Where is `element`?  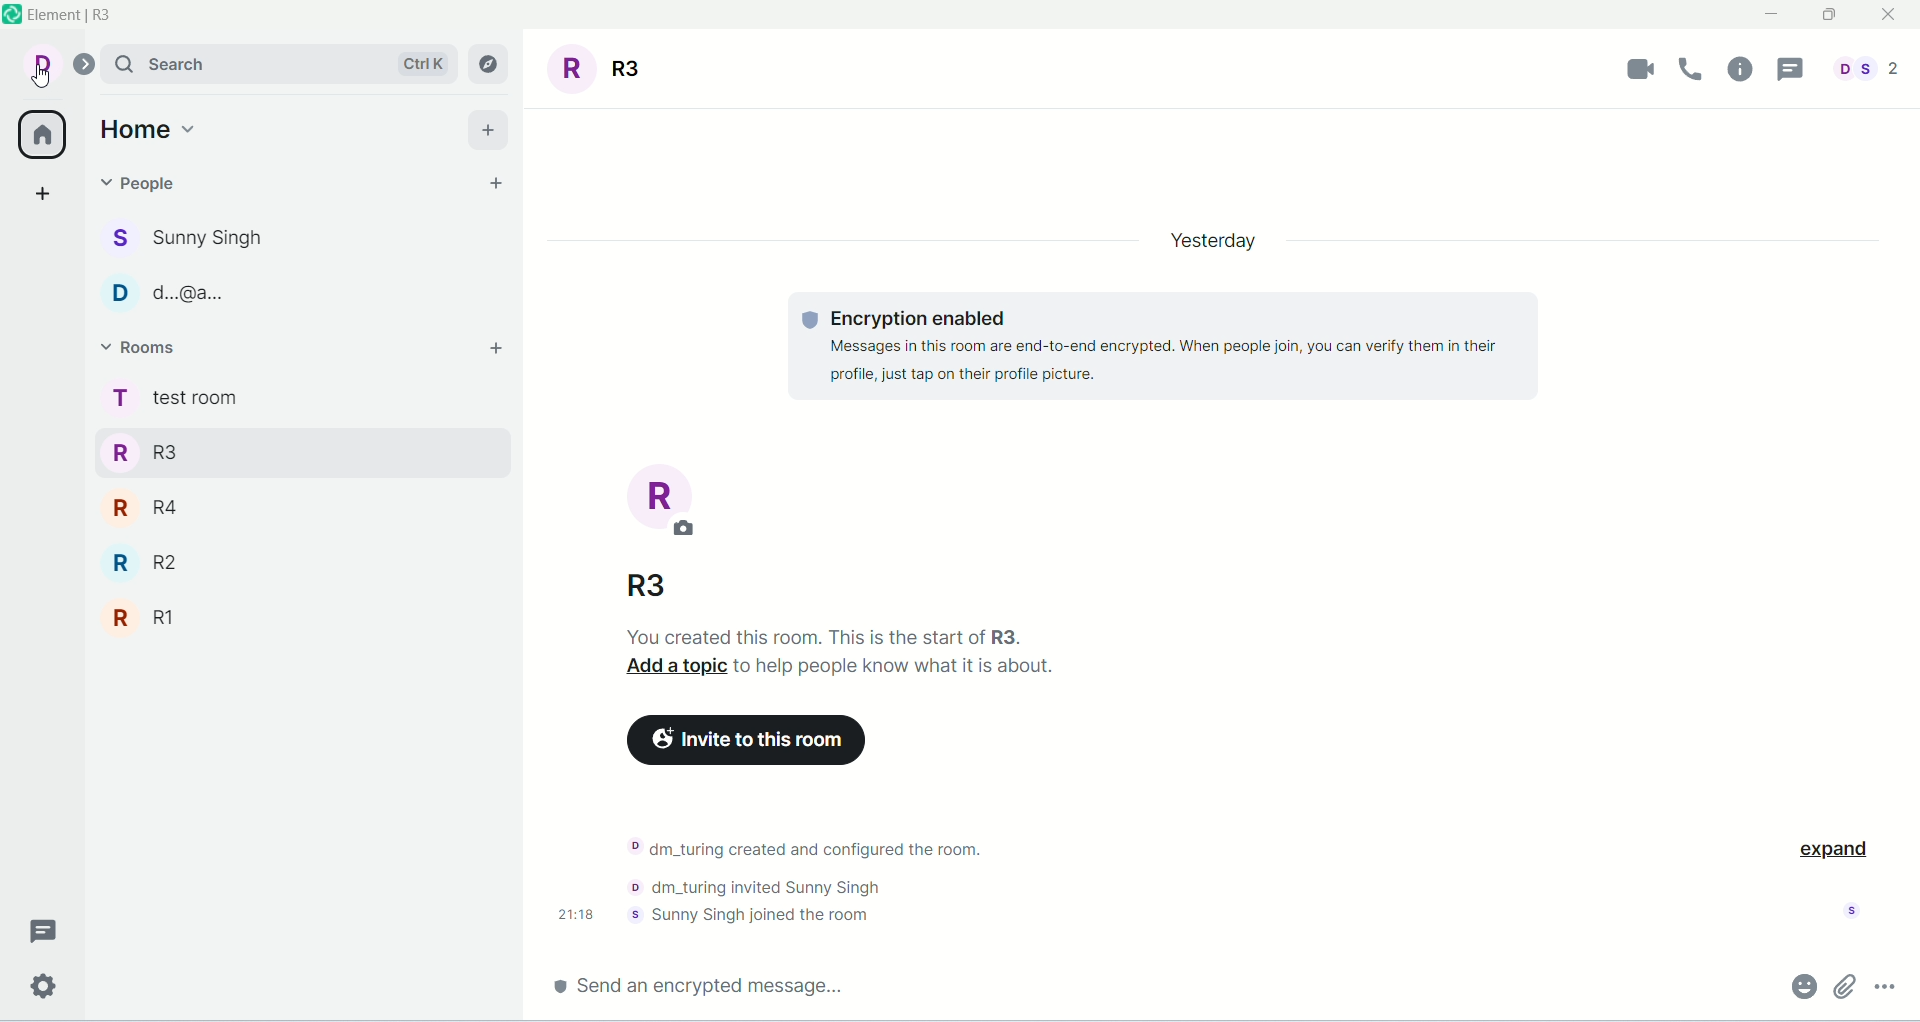
element is located at coordinates (75, 17).